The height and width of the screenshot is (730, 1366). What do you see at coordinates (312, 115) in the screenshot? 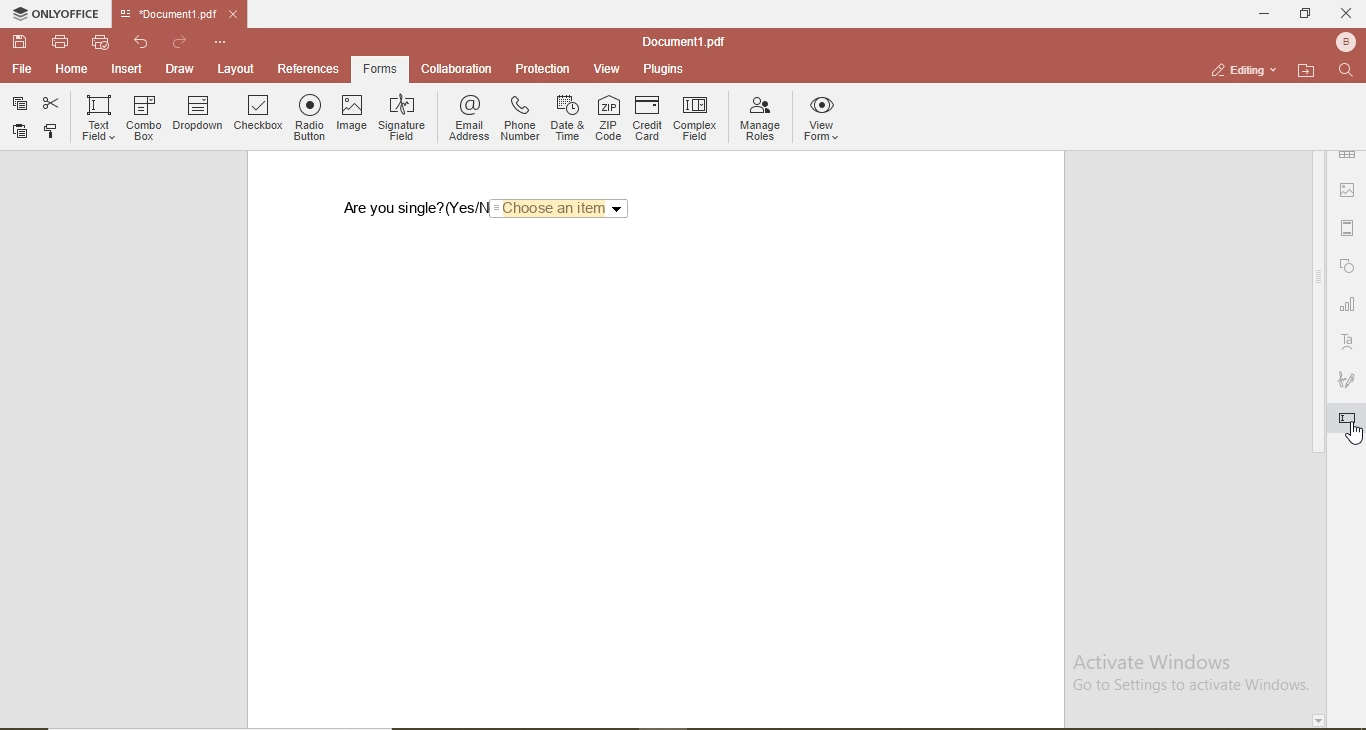
I see `radio button` at bounding box center [312, 115].